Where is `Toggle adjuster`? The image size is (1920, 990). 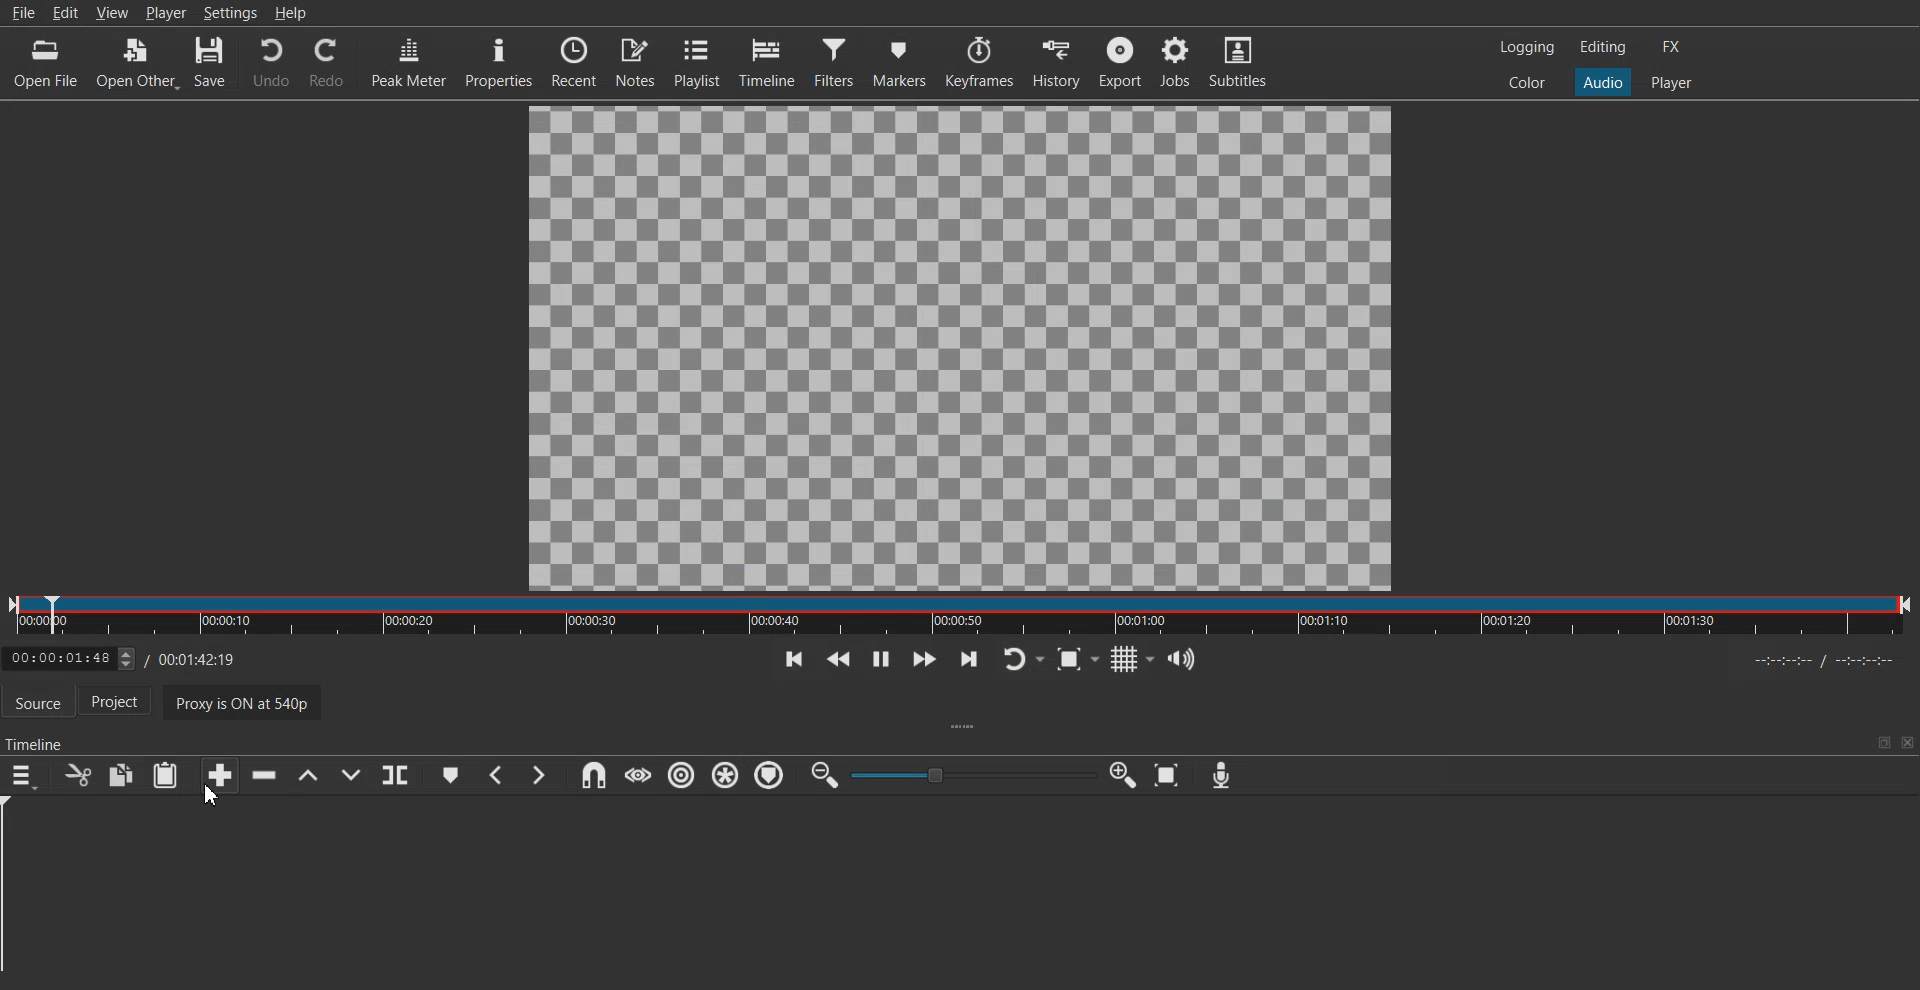
Toggle adjuster is located at coordinates (973, 774).